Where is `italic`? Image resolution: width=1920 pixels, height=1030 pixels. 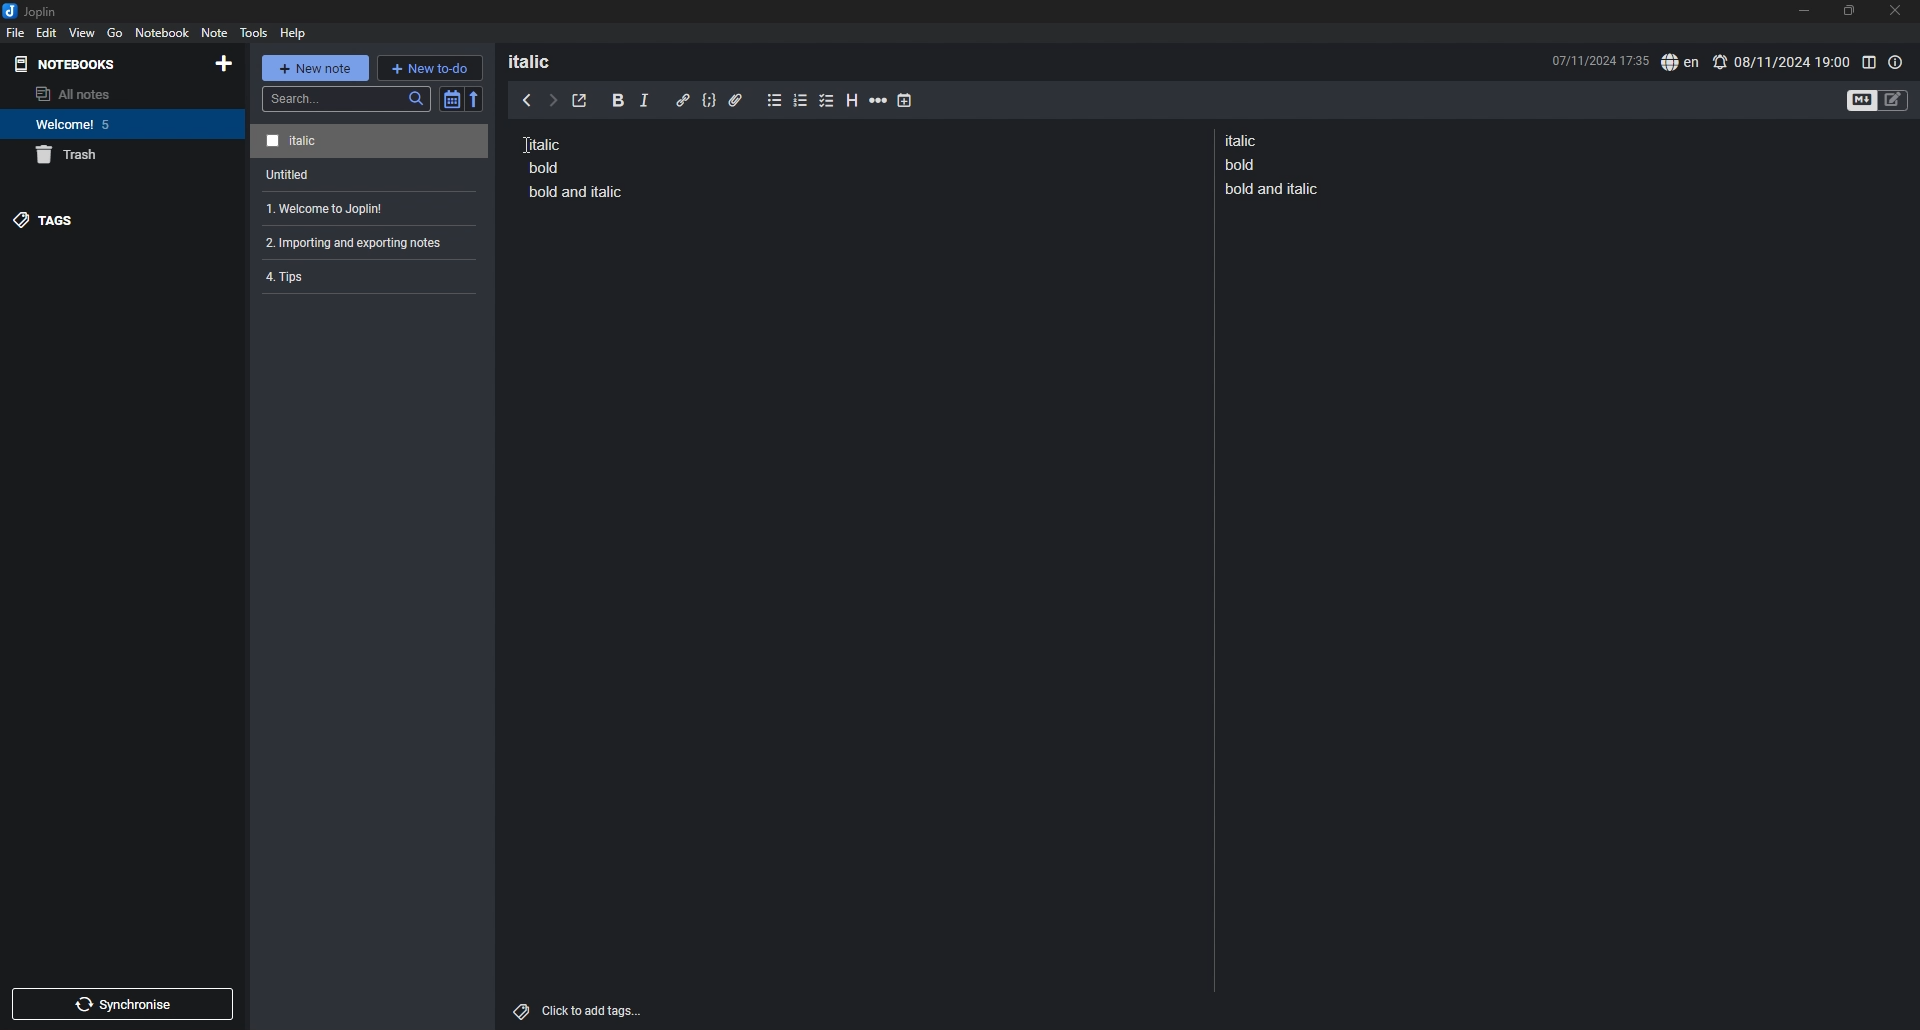 italic is located at coordinates (644, 104).